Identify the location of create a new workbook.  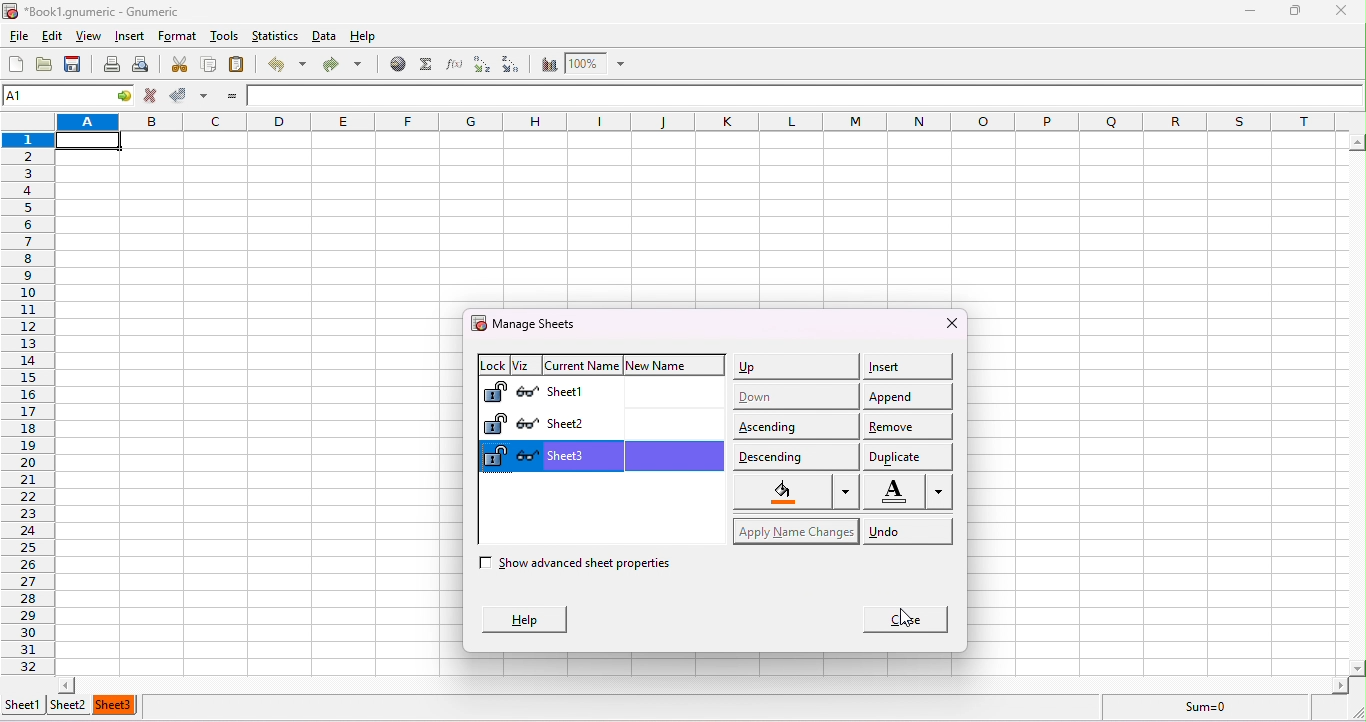
(15, 64).